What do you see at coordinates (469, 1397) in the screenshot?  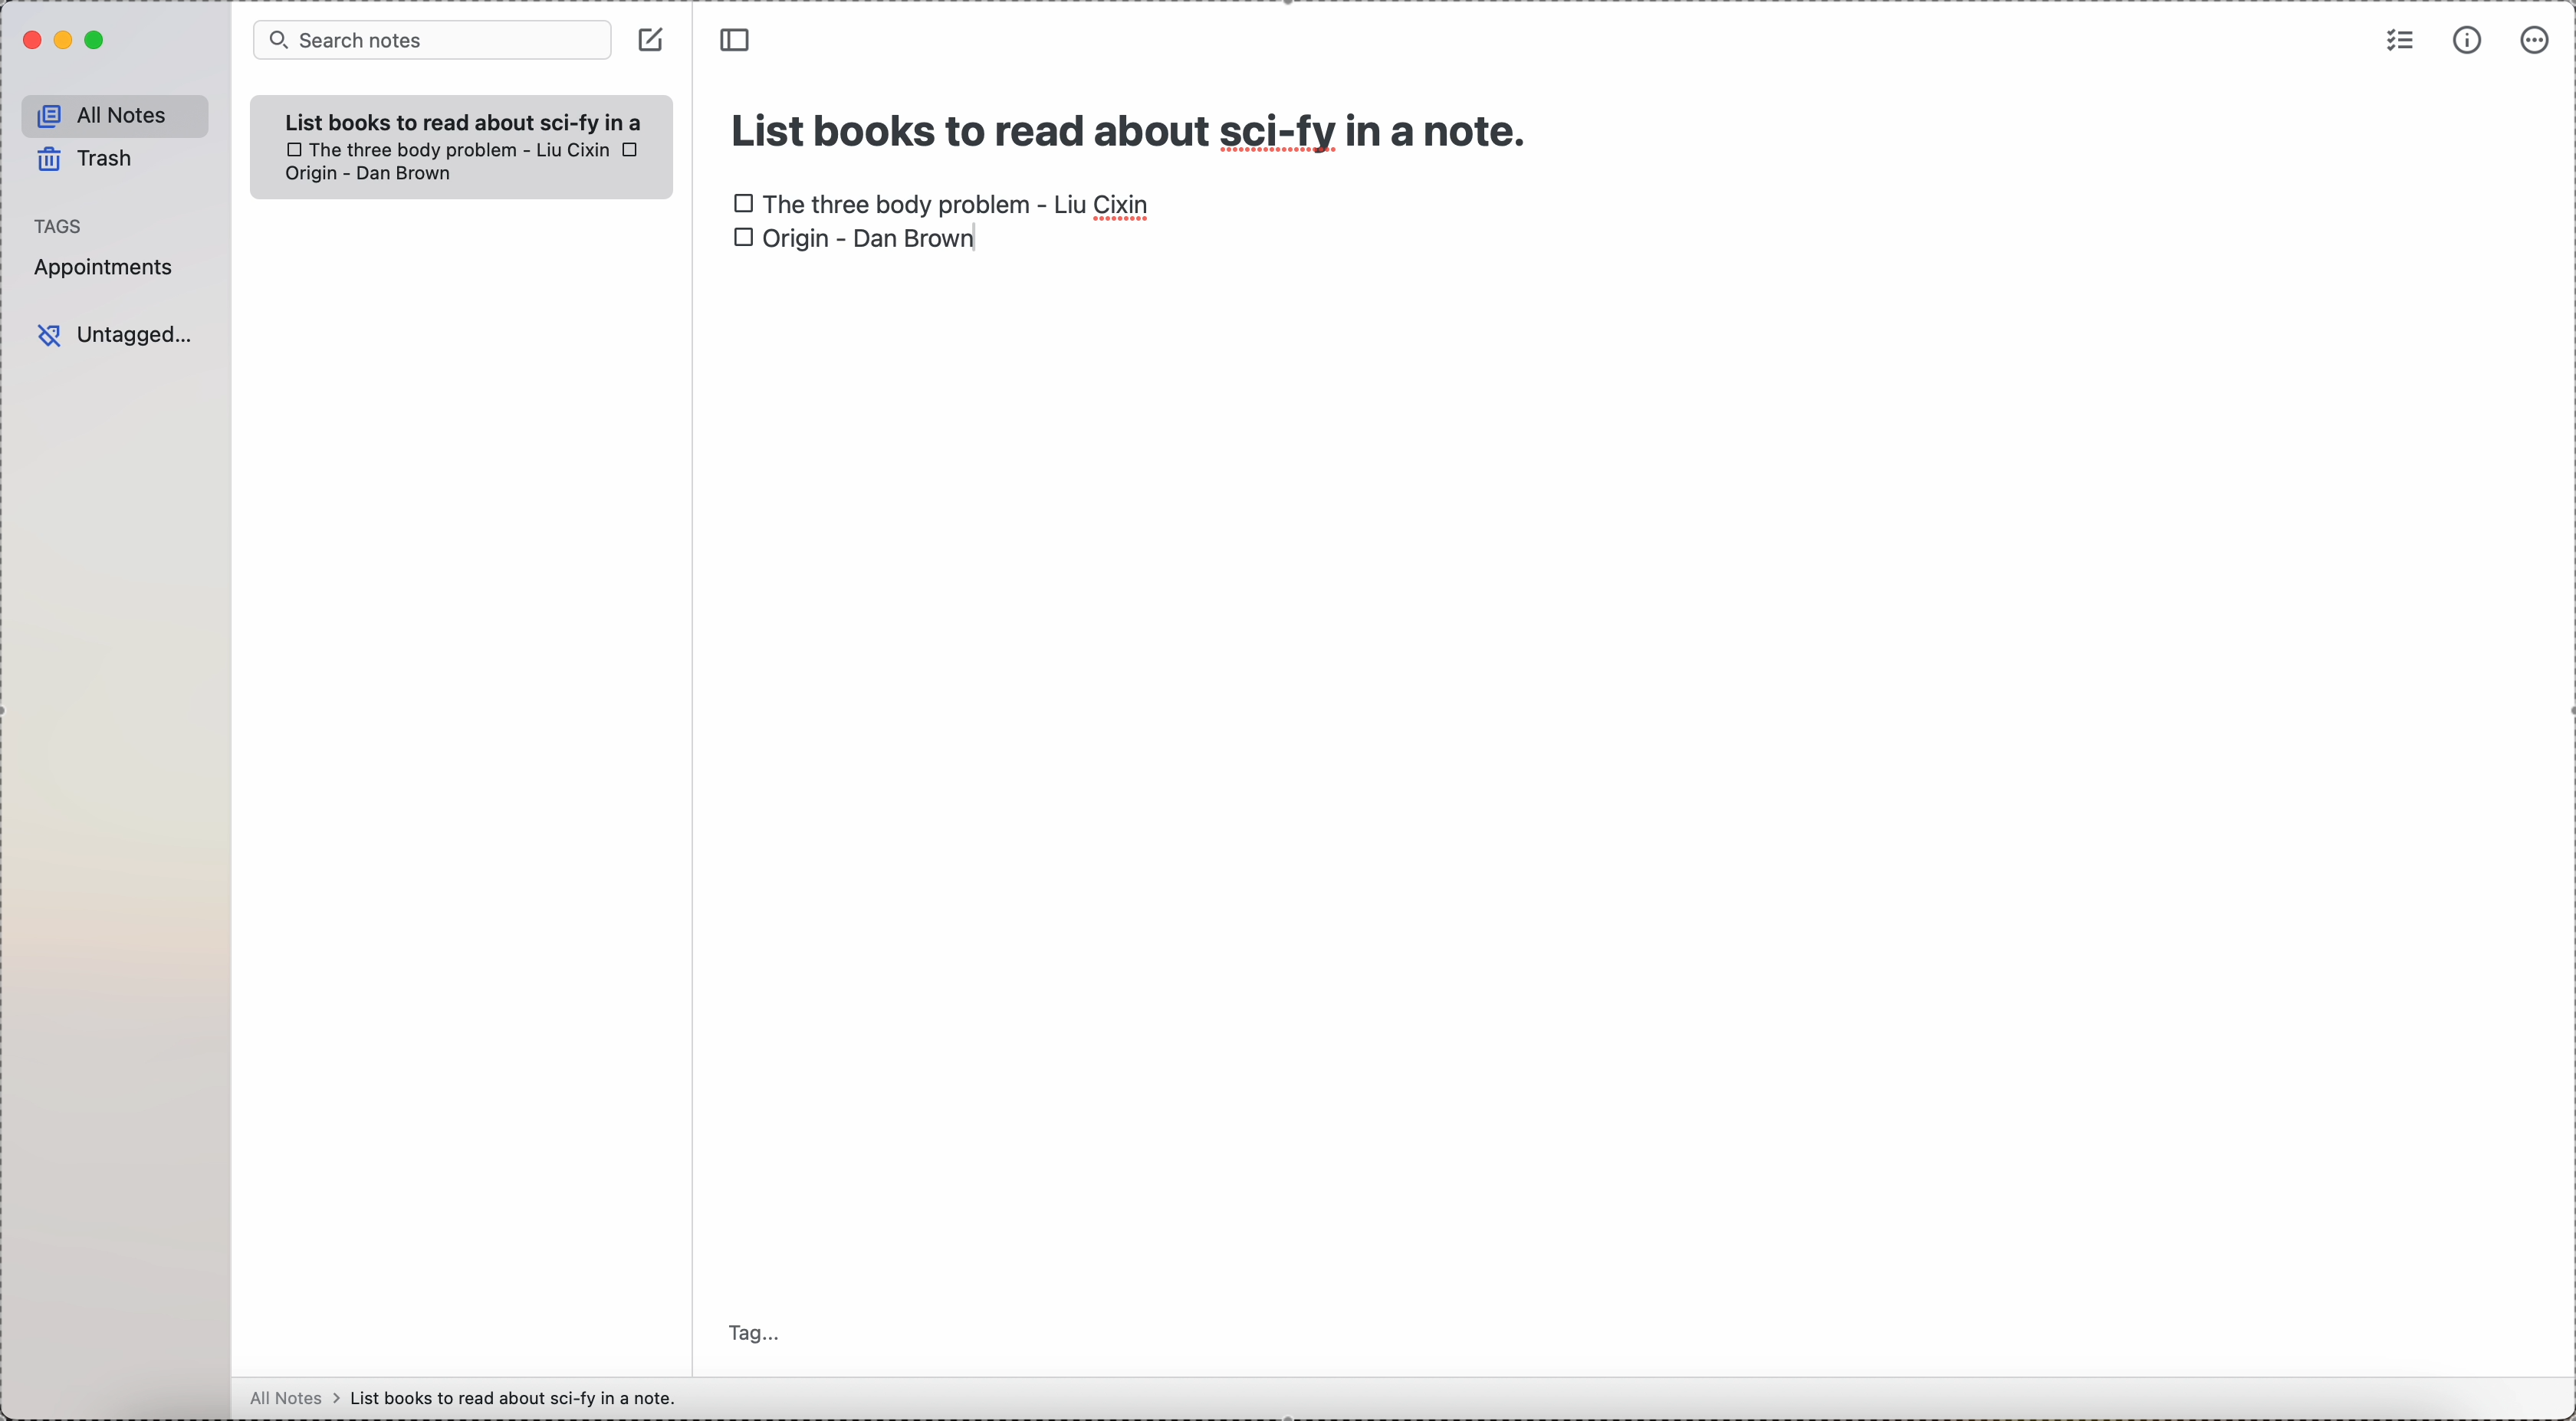 I see `all notes > List books to read about sci-fy in a note.` at bounding box center [469, 1397].